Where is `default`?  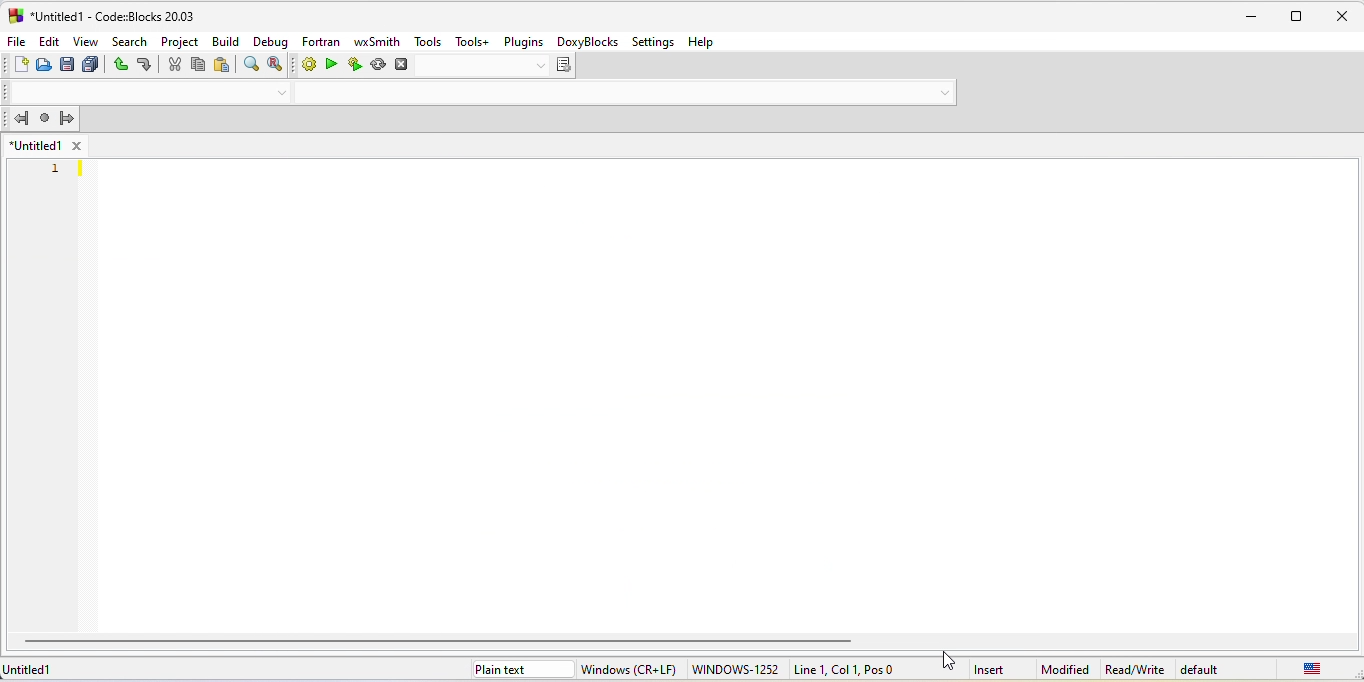 default is located at coordinates (1202, 669).